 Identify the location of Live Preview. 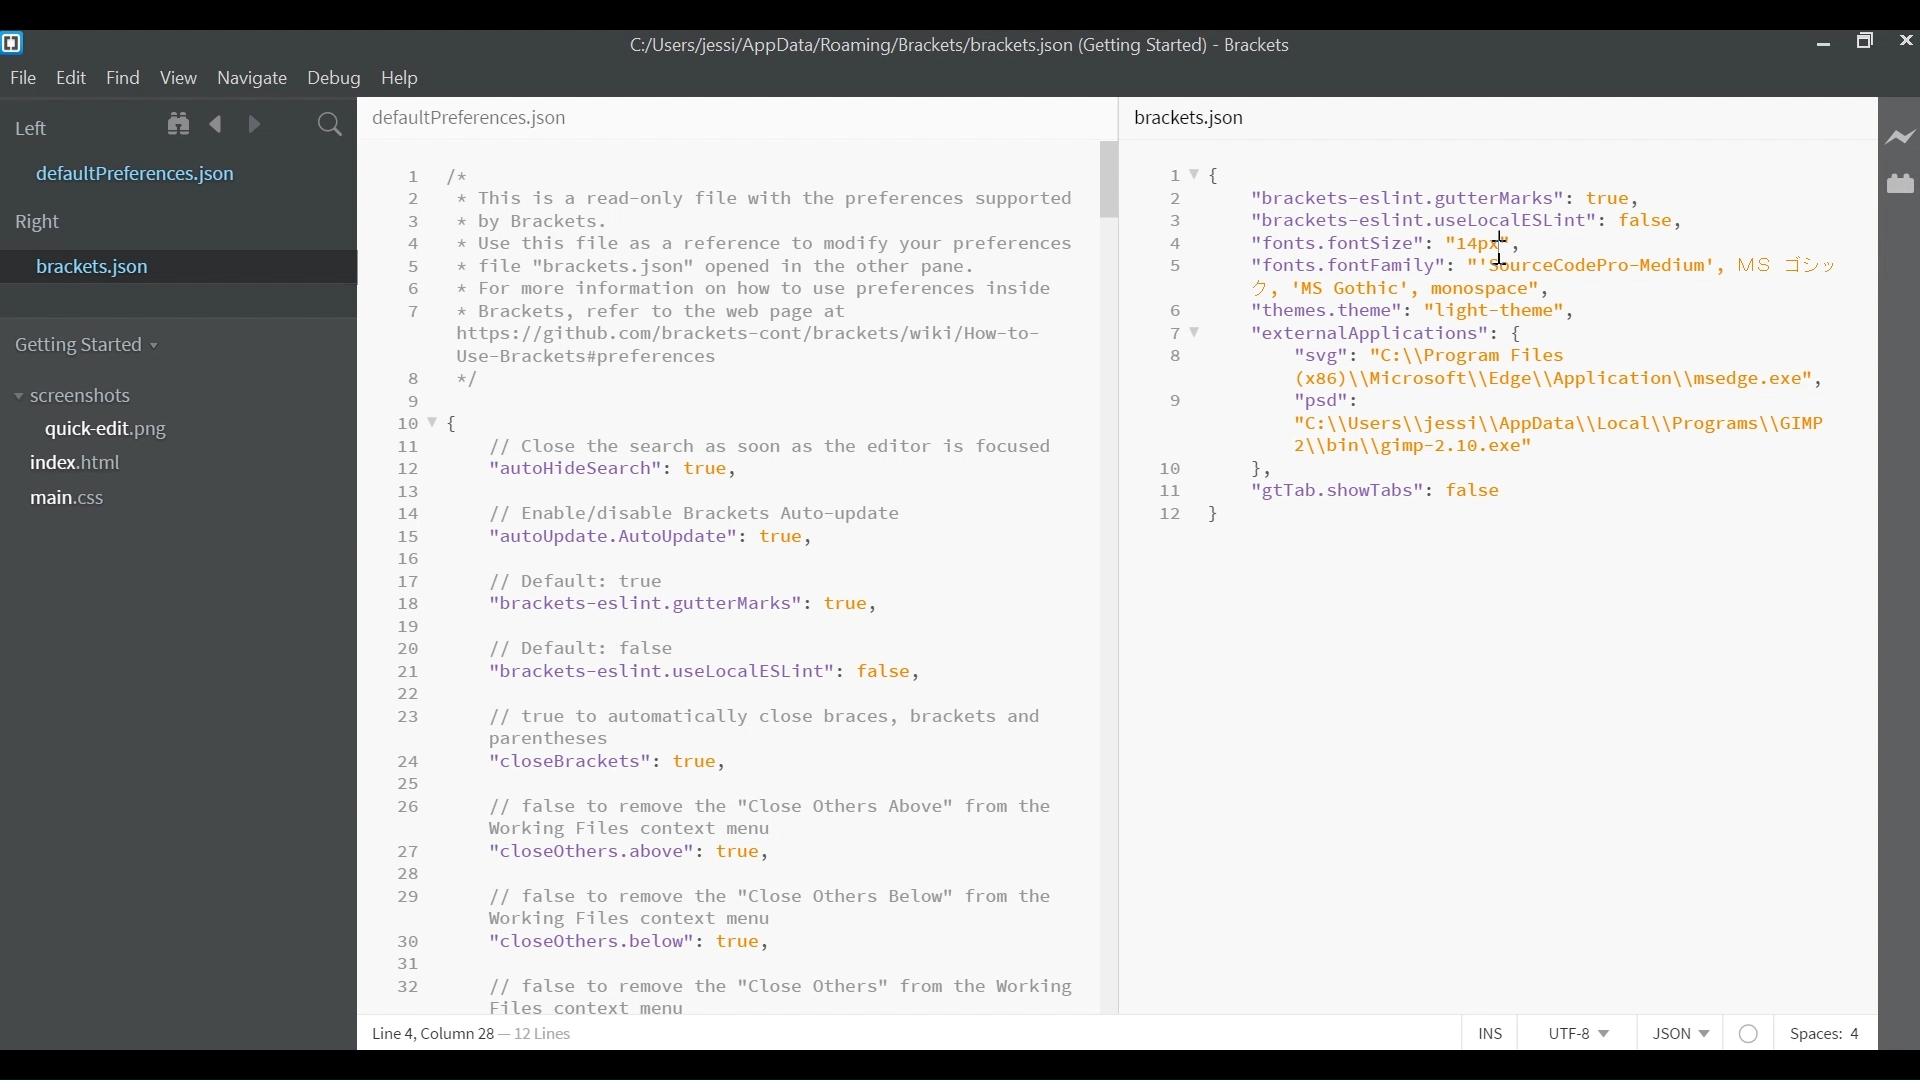
(1901, 136).